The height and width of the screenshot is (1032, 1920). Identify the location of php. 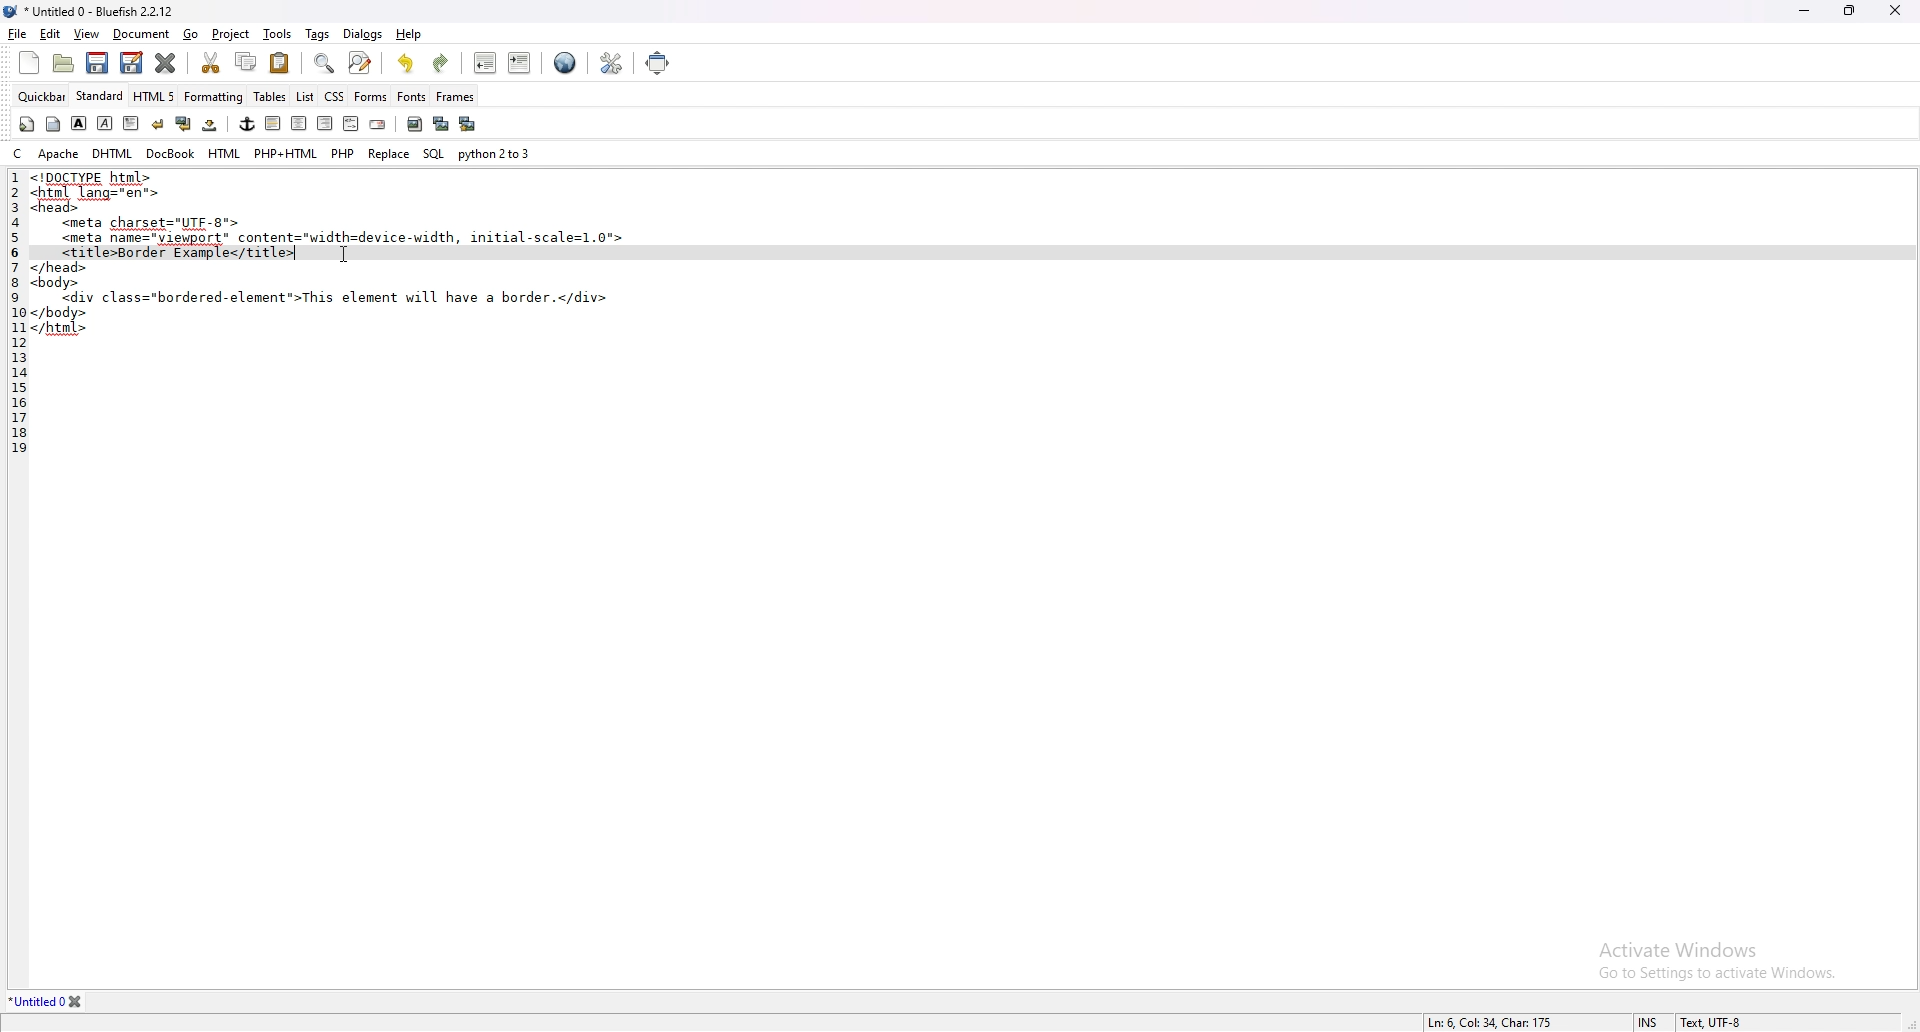
(342, 151).